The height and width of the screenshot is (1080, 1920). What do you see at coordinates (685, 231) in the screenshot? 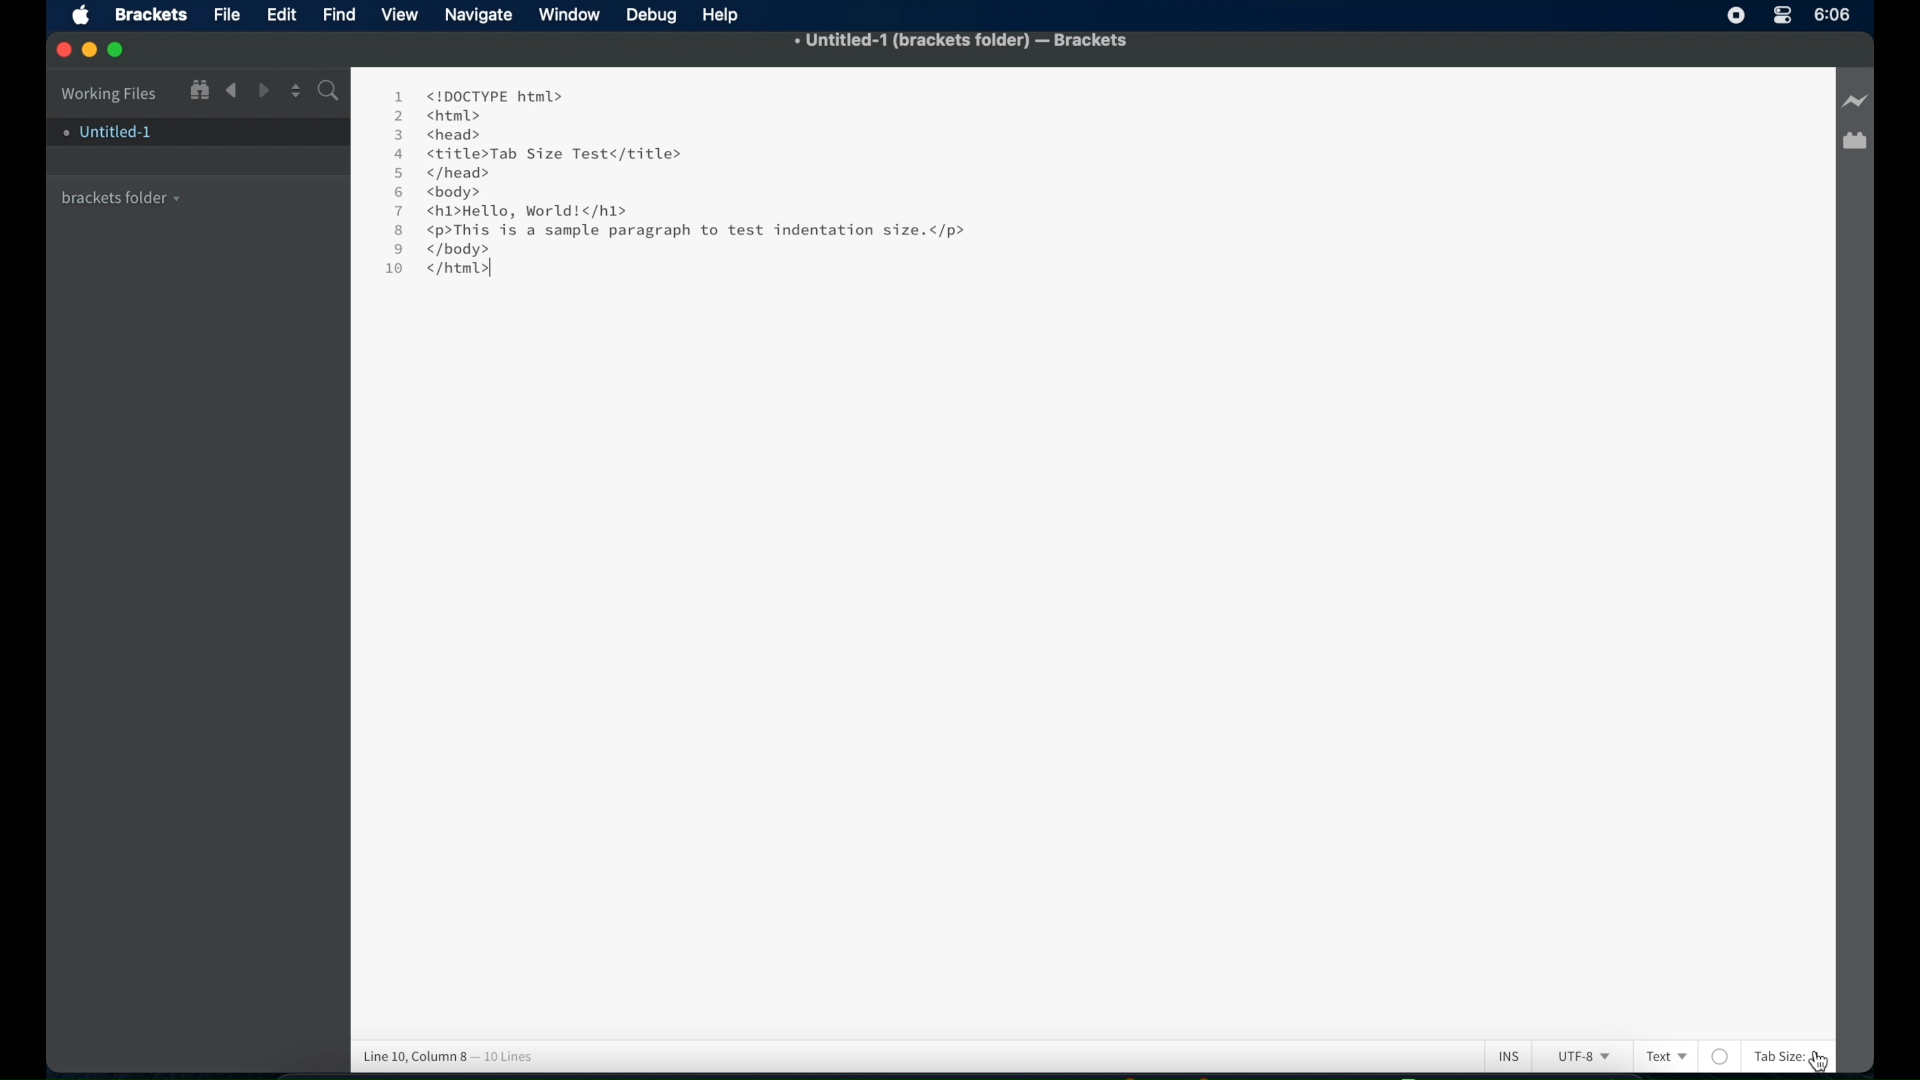
I see `8 <p>This is a sample paragraph to test indentation size.</p>` at bounding box center [685, 231].